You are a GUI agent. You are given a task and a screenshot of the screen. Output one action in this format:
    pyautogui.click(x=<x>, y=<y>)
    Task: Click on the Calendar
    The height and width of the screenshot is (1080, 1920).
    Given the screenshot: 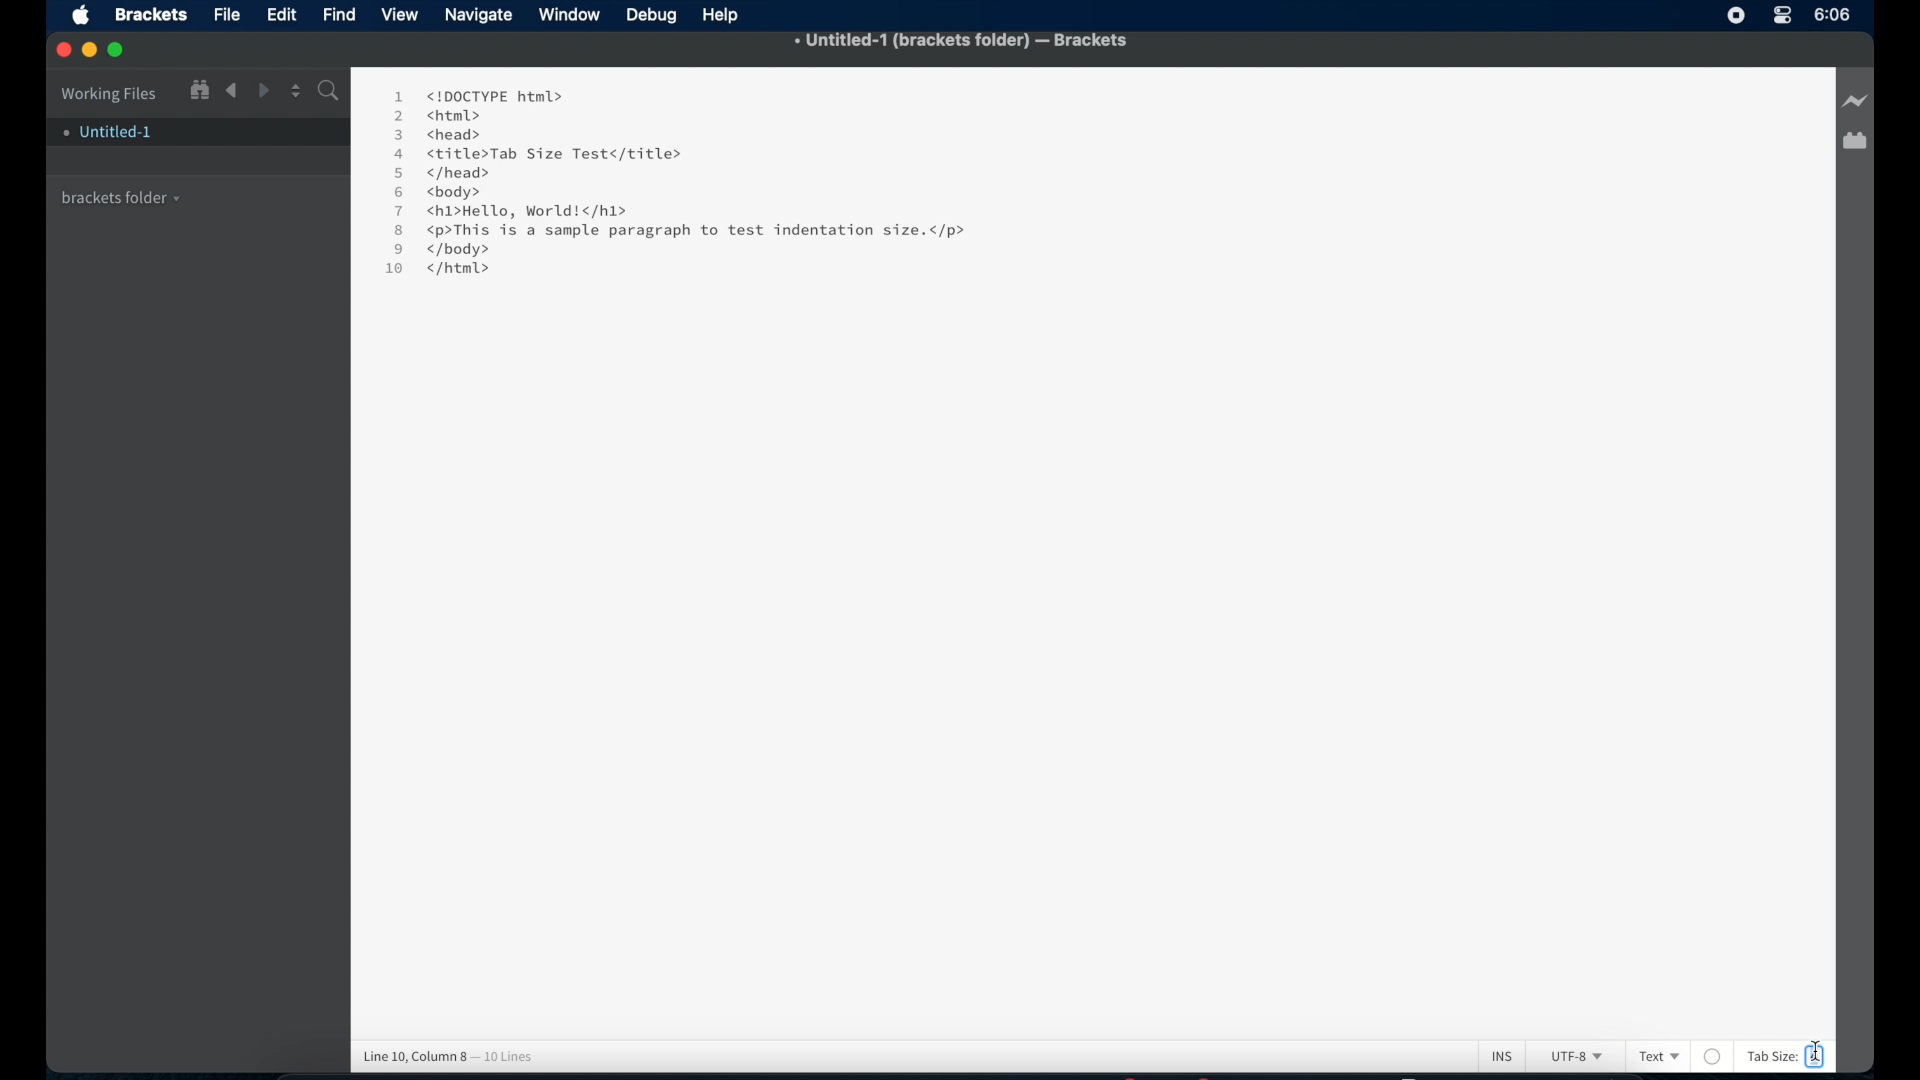 What is the action you would take?
    pyautogui.click(x=1854, y=143)
    